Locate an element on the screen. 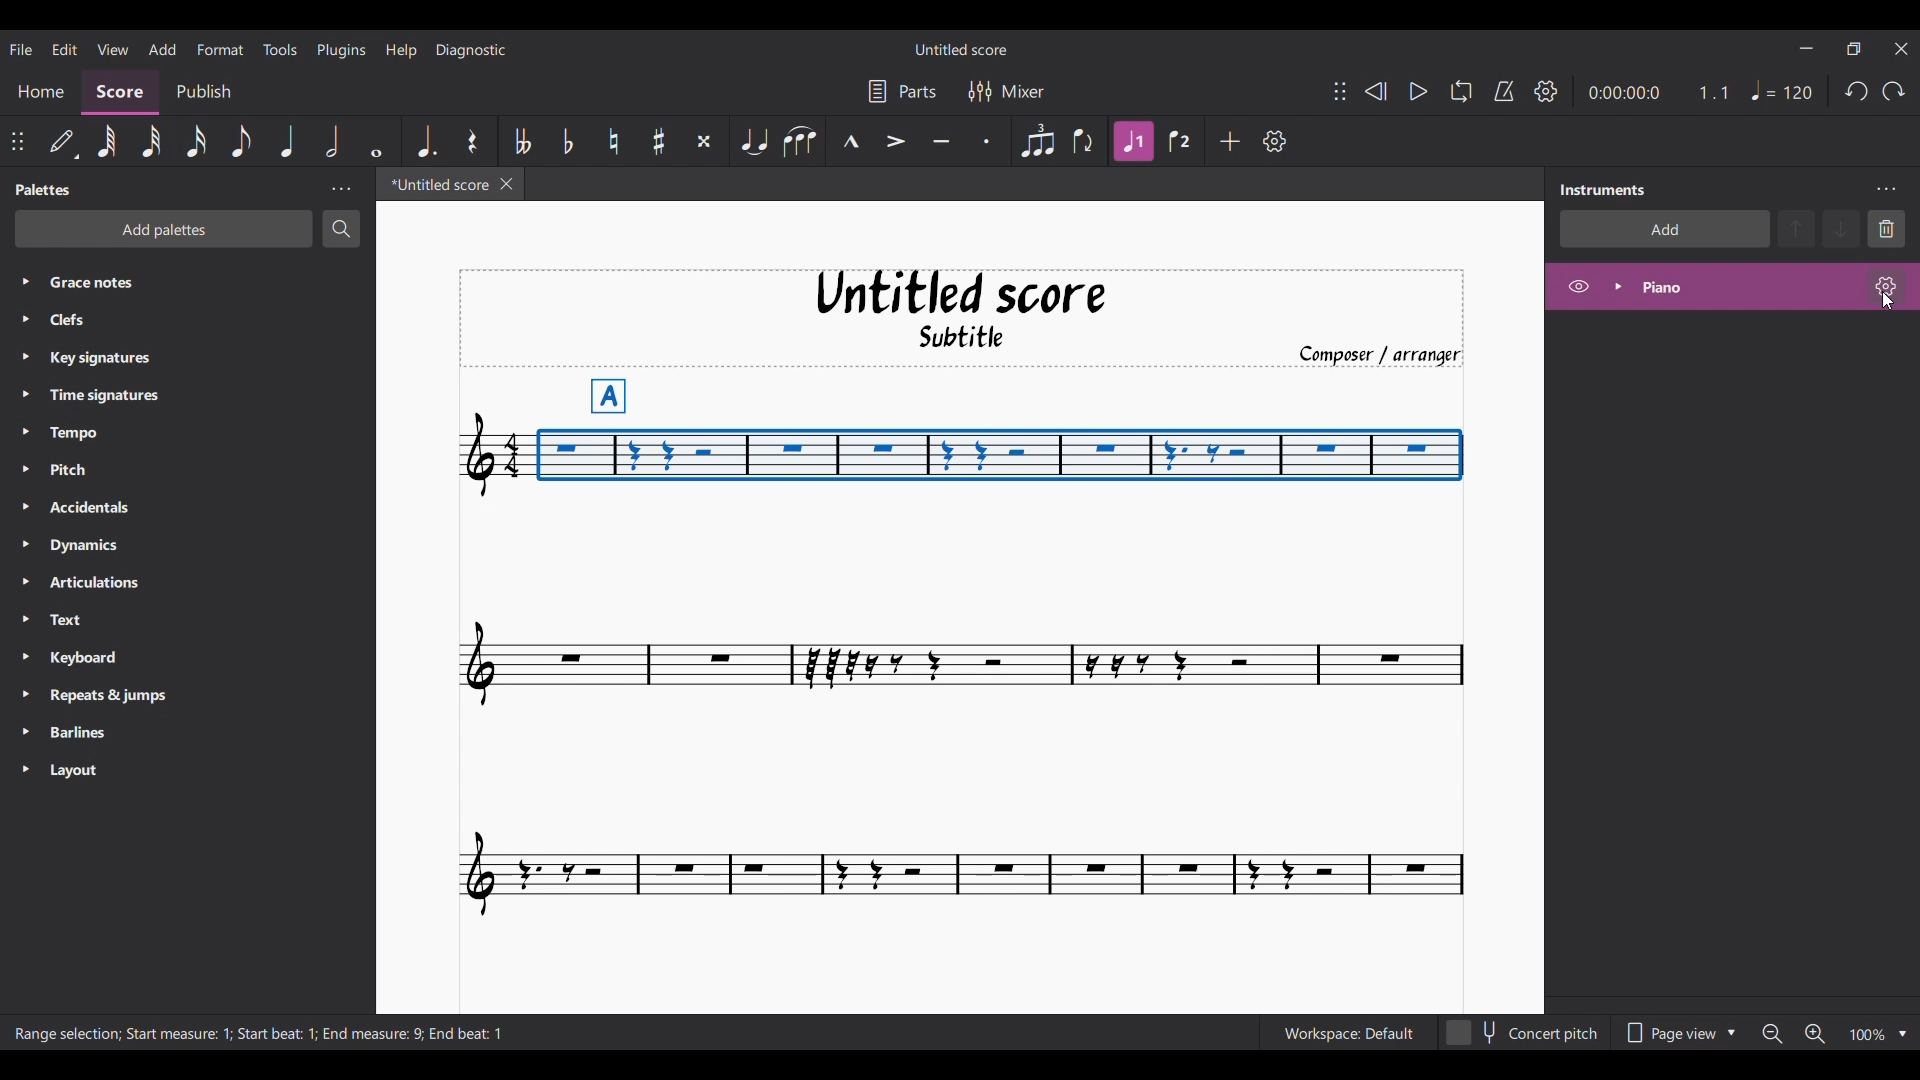 Image resolution: width=1920 pixels, height=1080 pixels. A is located at coordinates (611, 390).